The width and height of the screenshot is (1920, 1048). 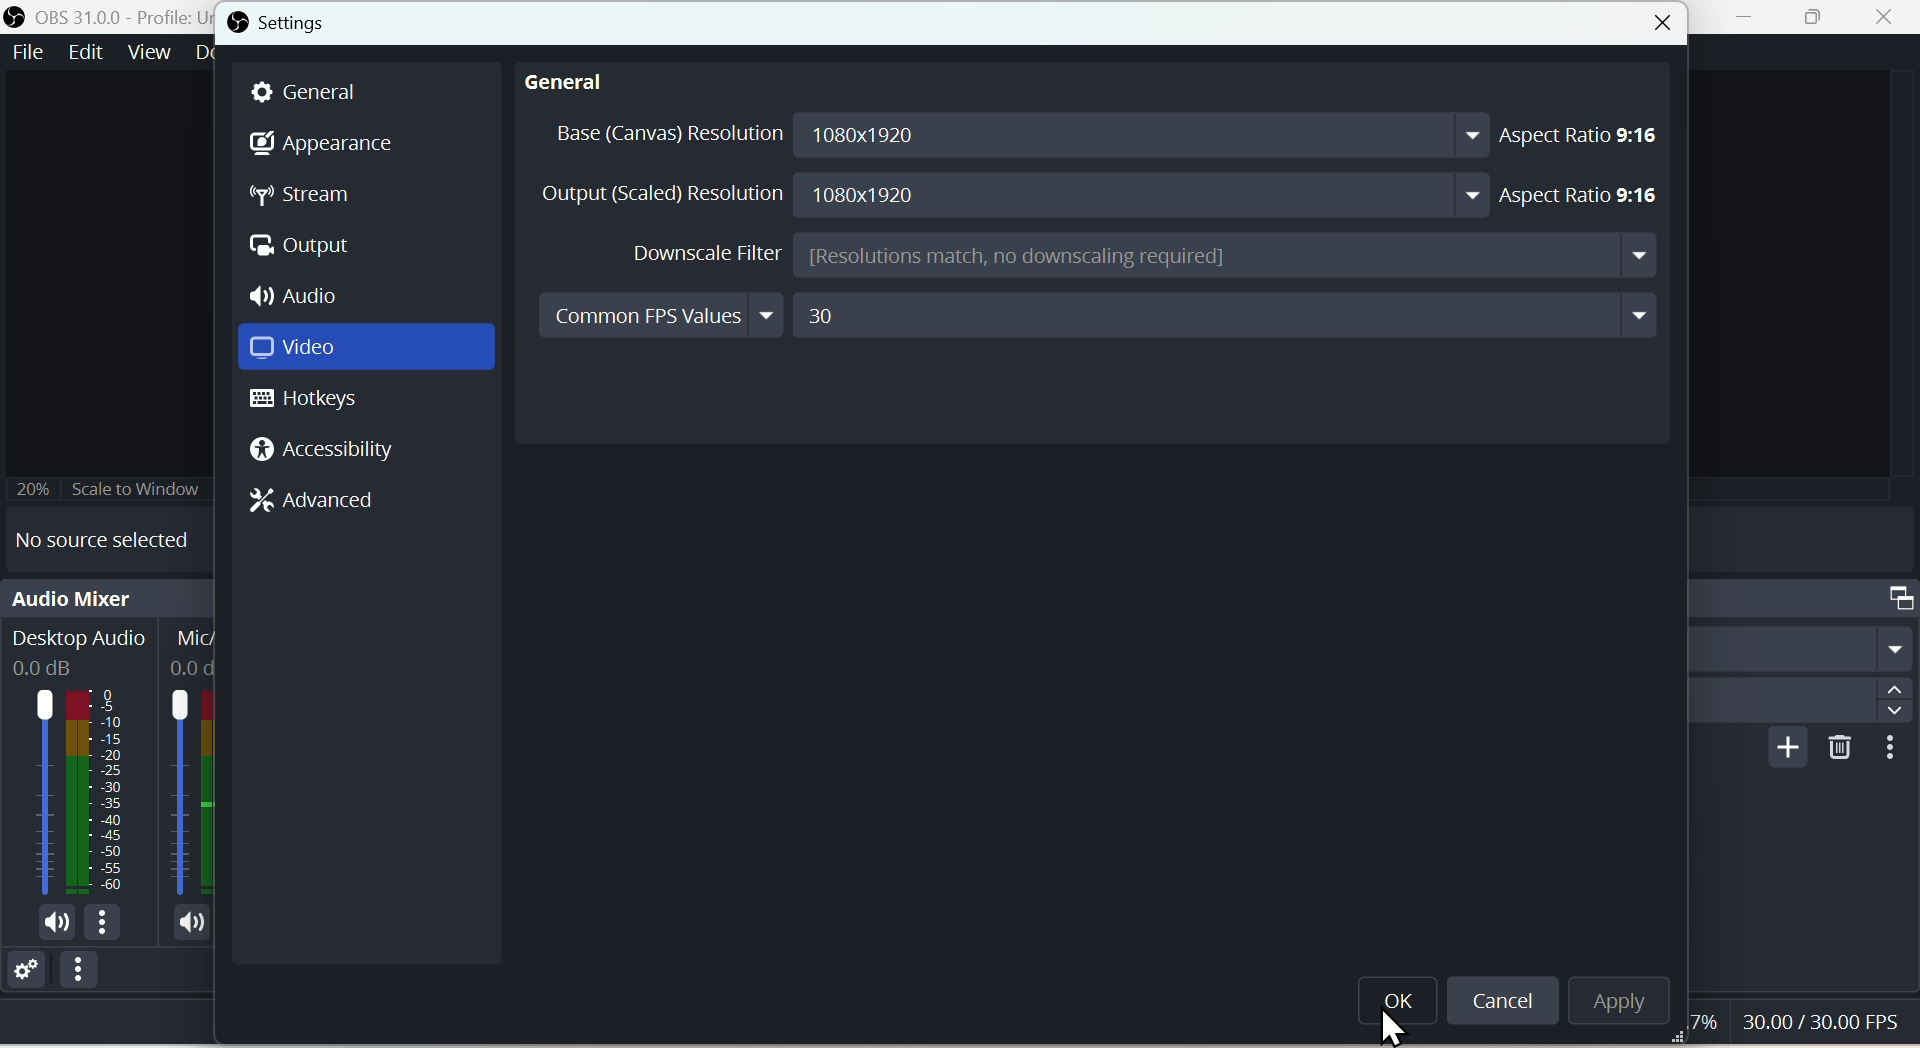 I want to click on , so click(x=1892, y=749).